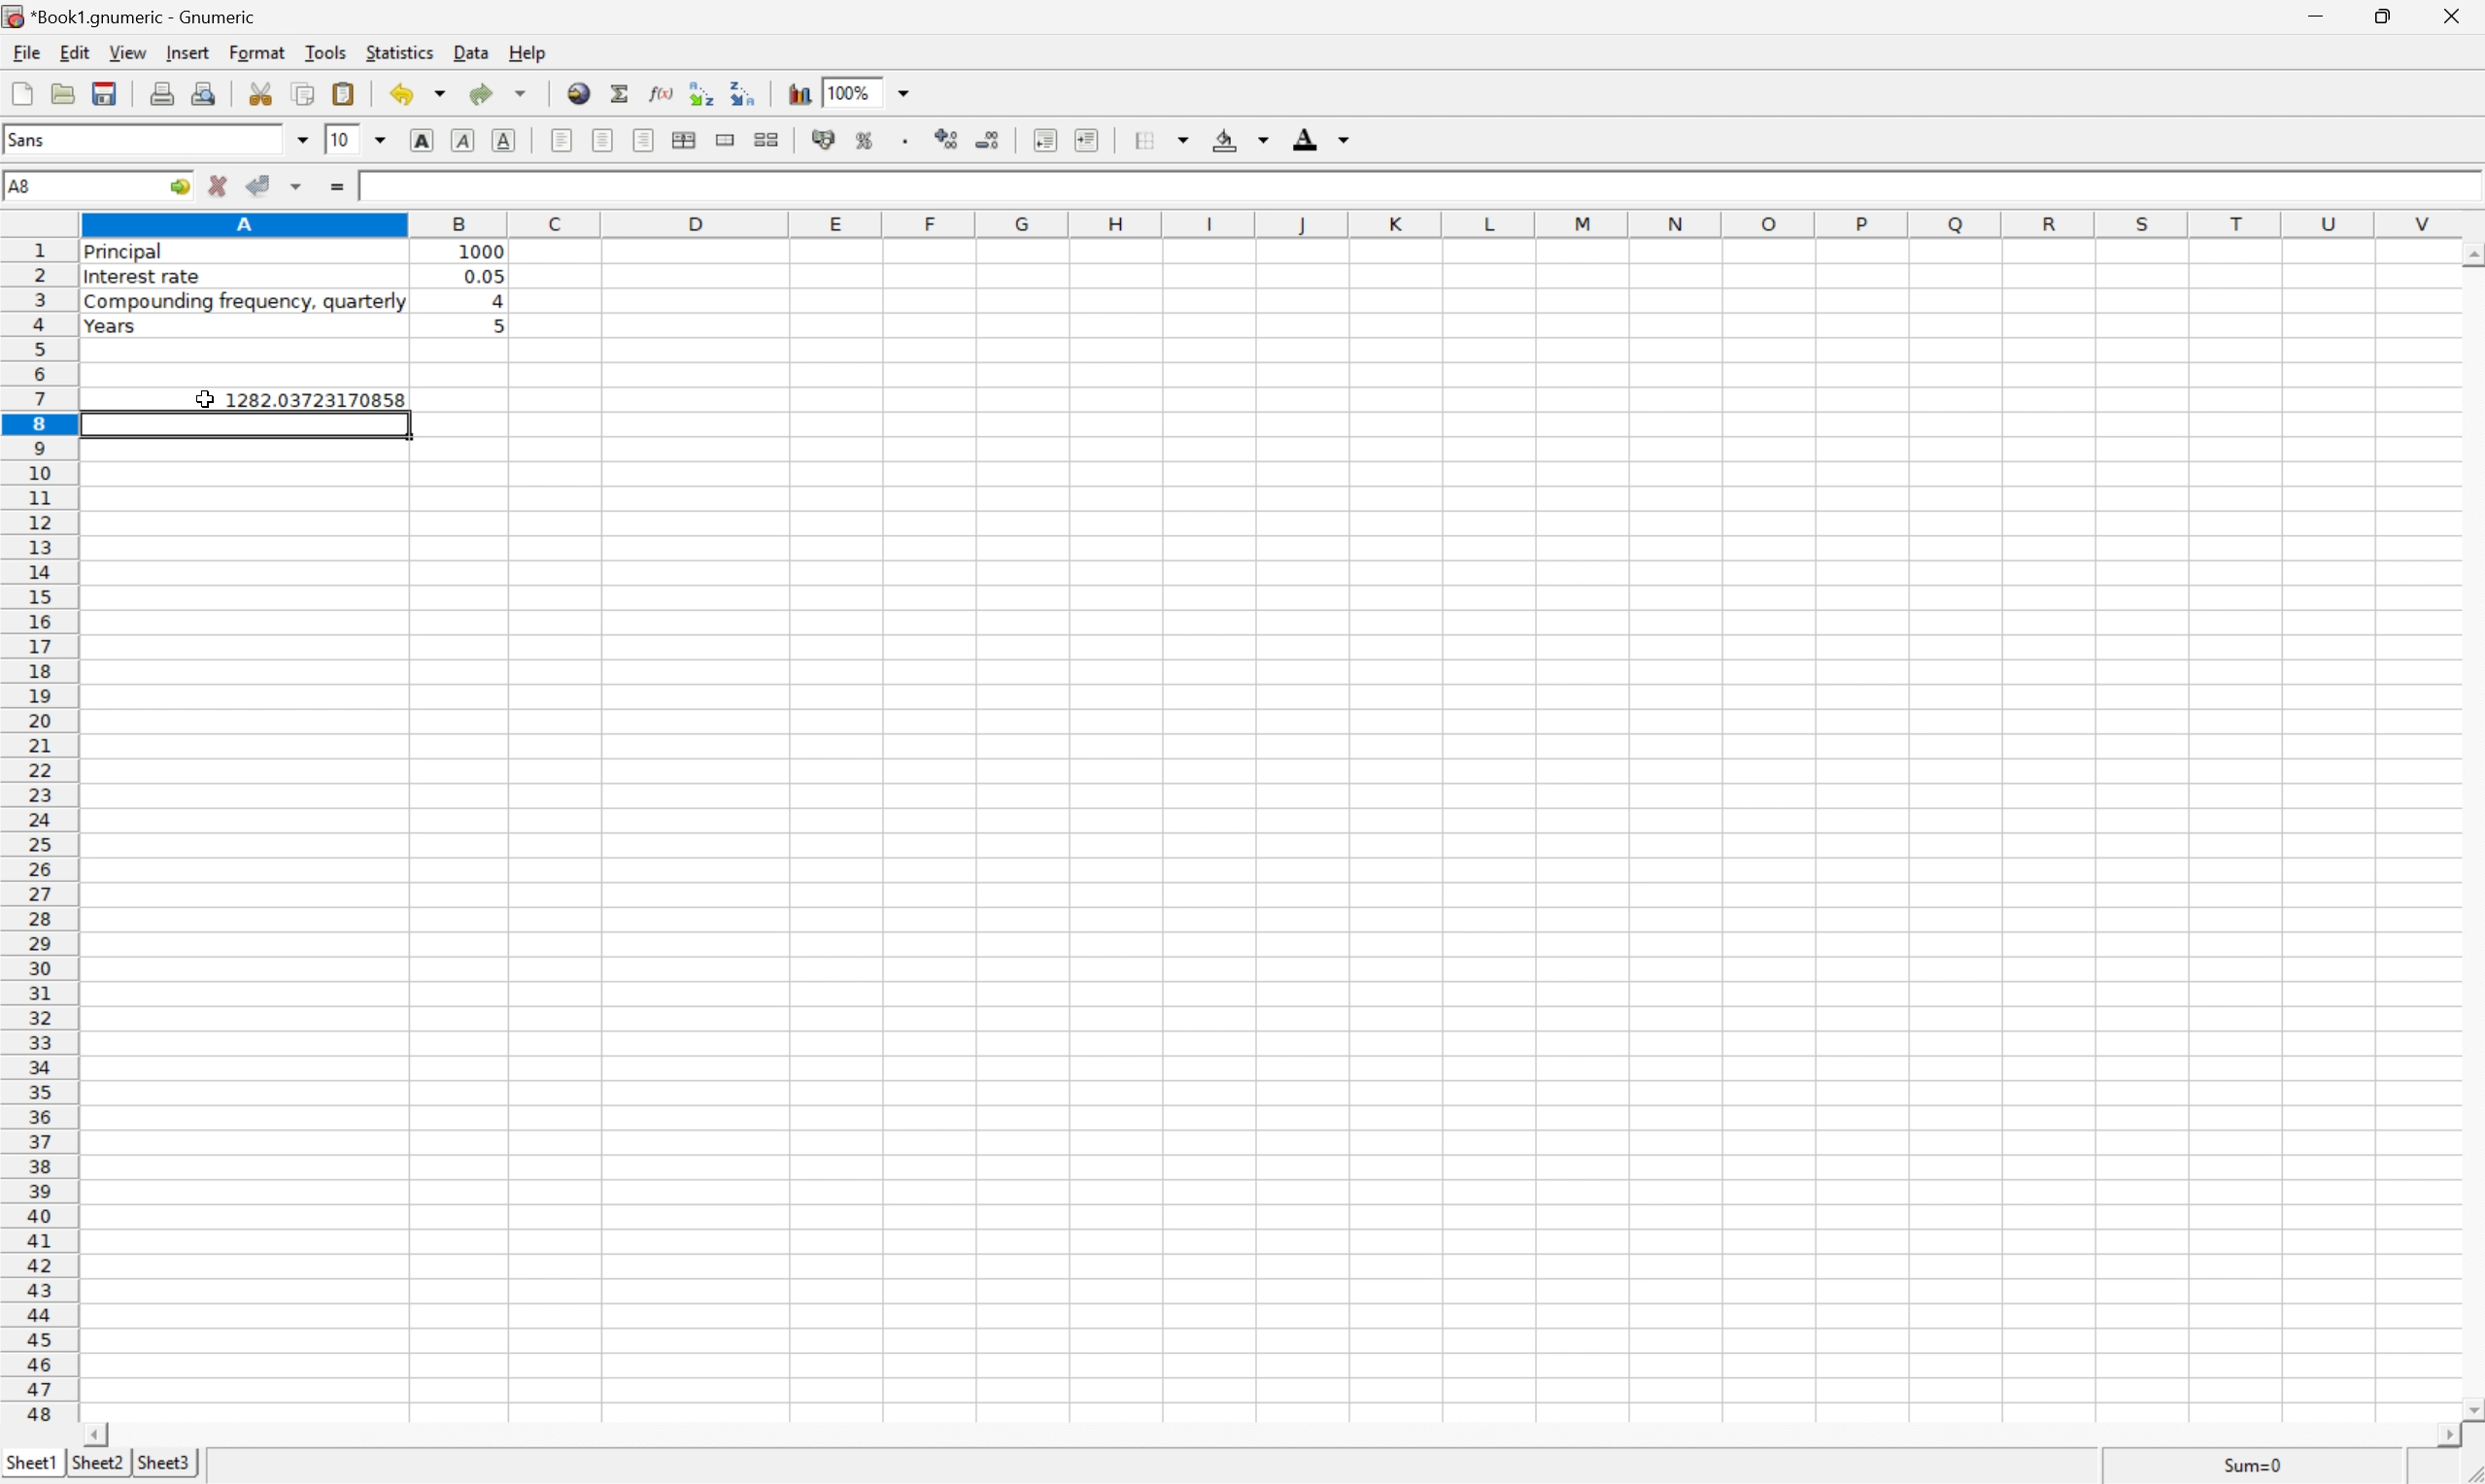 The image size is (2485, 1484). What do you see at coordinates (865, 140) in the screenshot?
I see `format selection as percentage` at bounding box center [865, 140].